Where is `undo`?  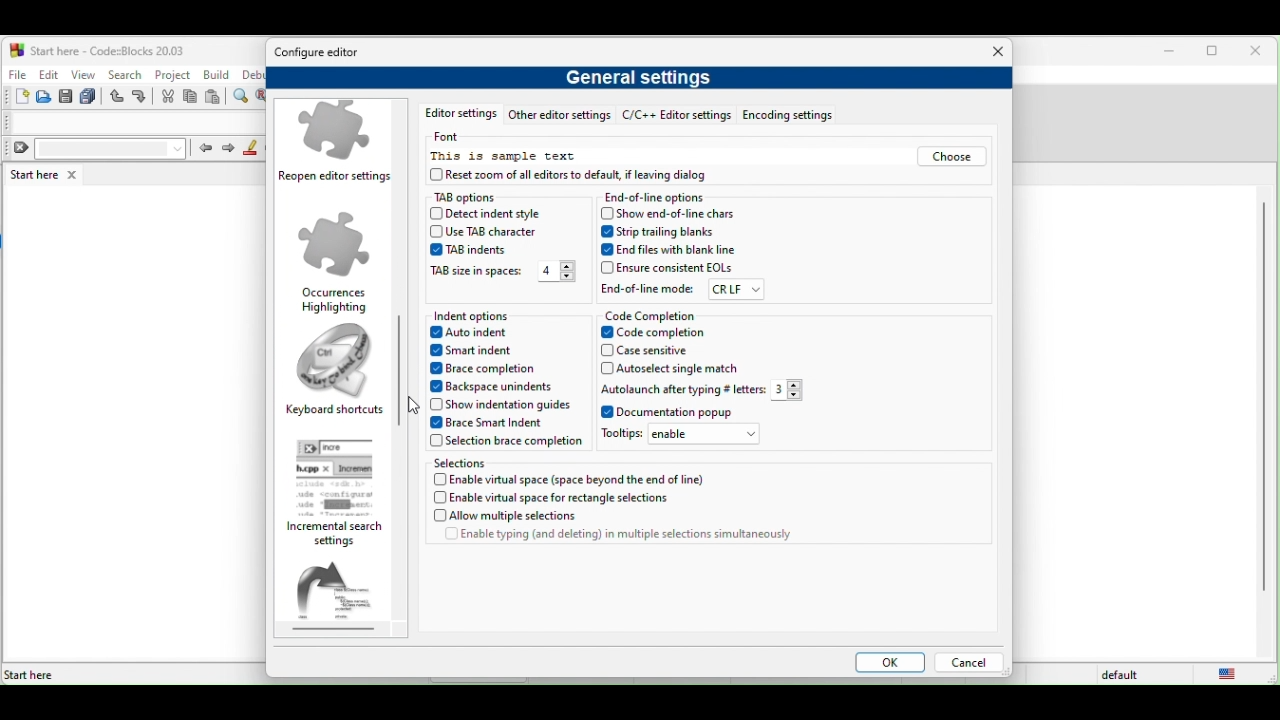
undo is located at coordinates (118, 97).